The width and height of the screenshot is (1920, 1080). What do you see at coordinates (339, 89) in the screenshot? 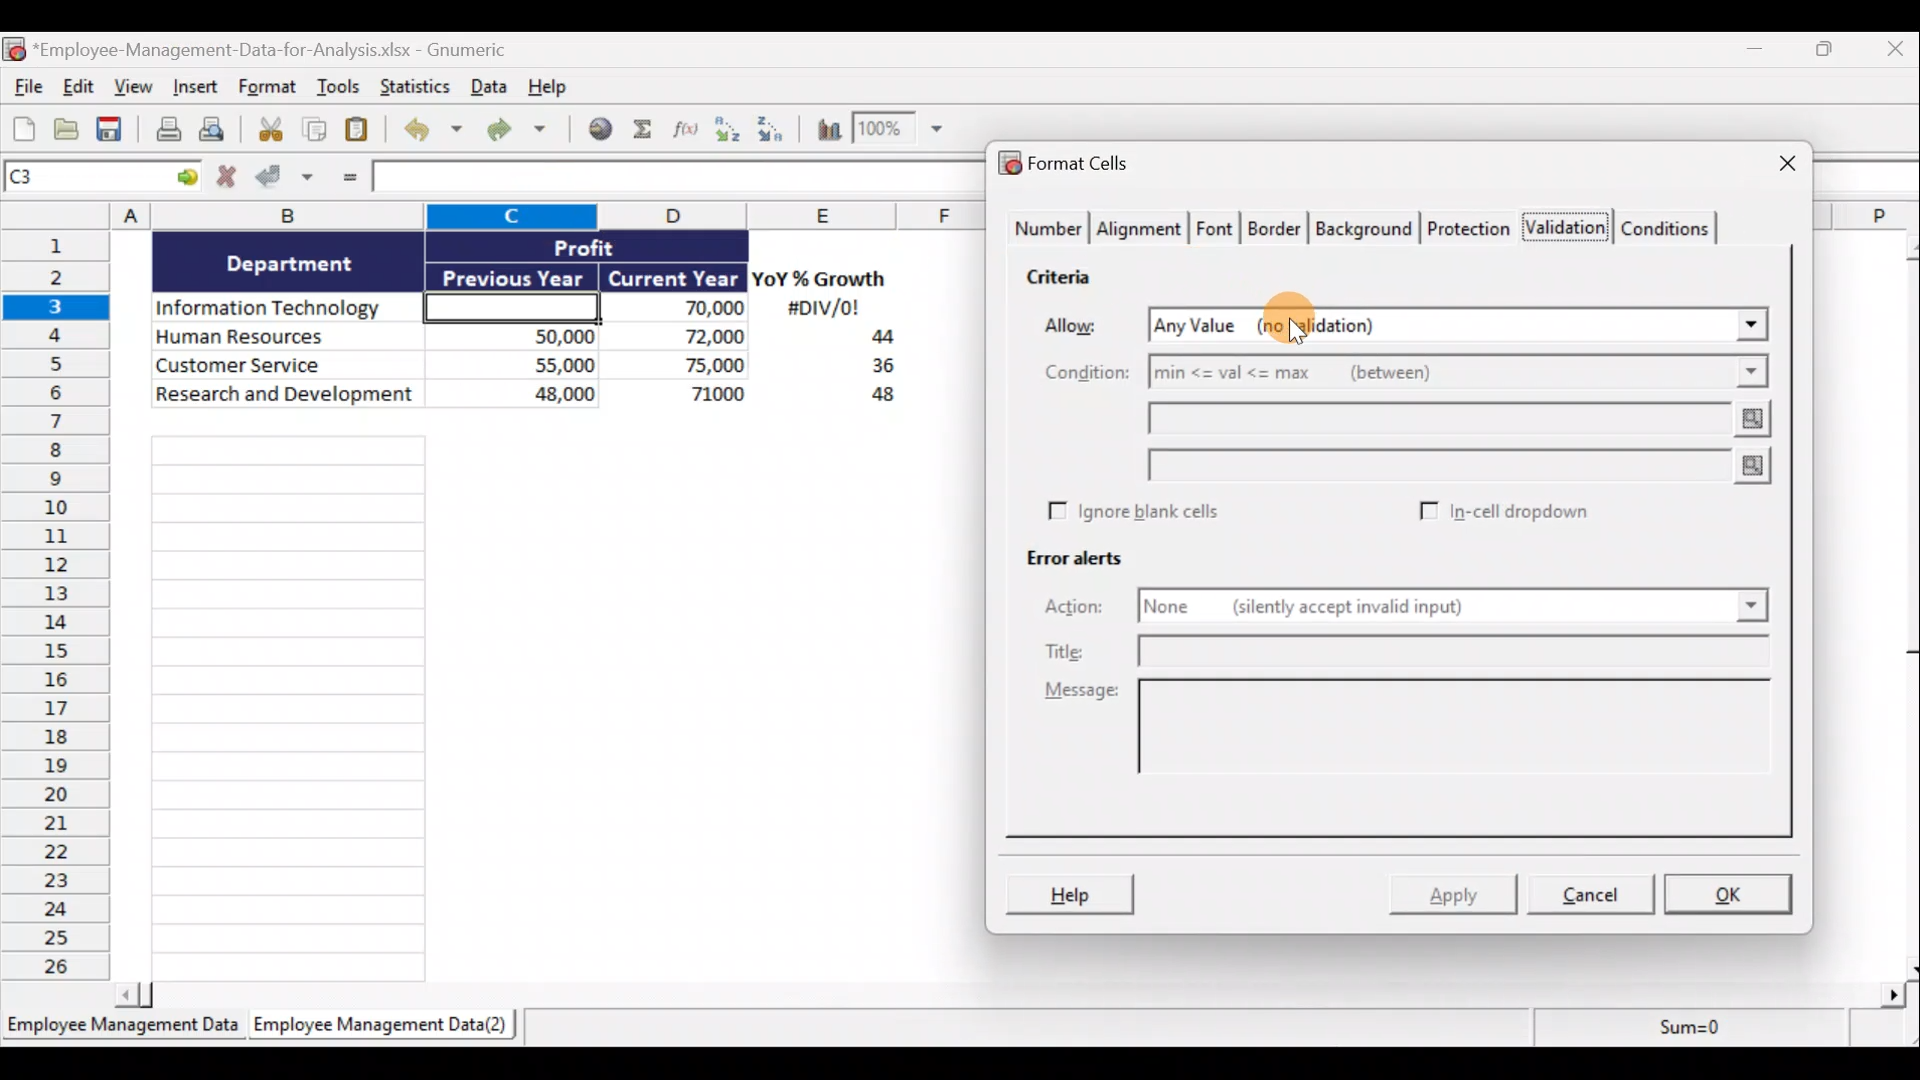
I see `Tools` at bounding box center [339, 89].